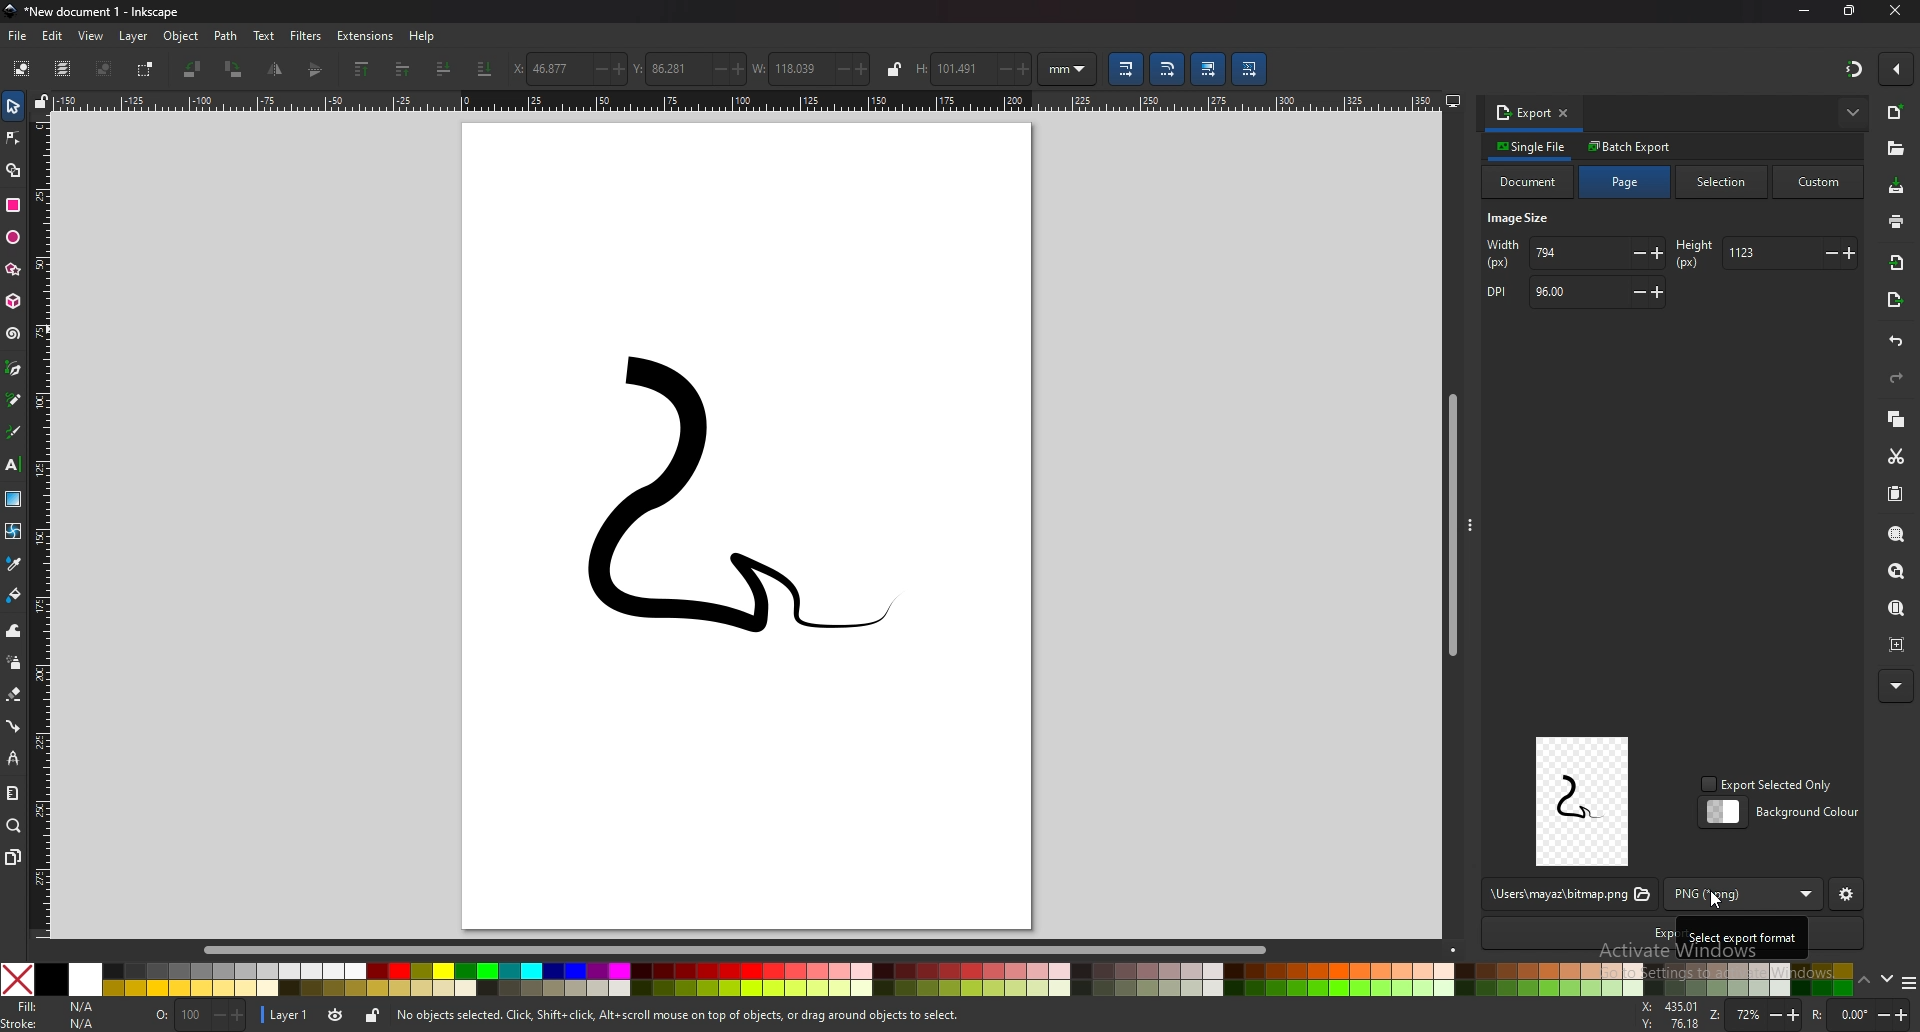 The width and height of the screenshot is (1920, 1032). Describe the element at coordinates (277, 69) in the screenshot. I see `flip vetically` at that location.